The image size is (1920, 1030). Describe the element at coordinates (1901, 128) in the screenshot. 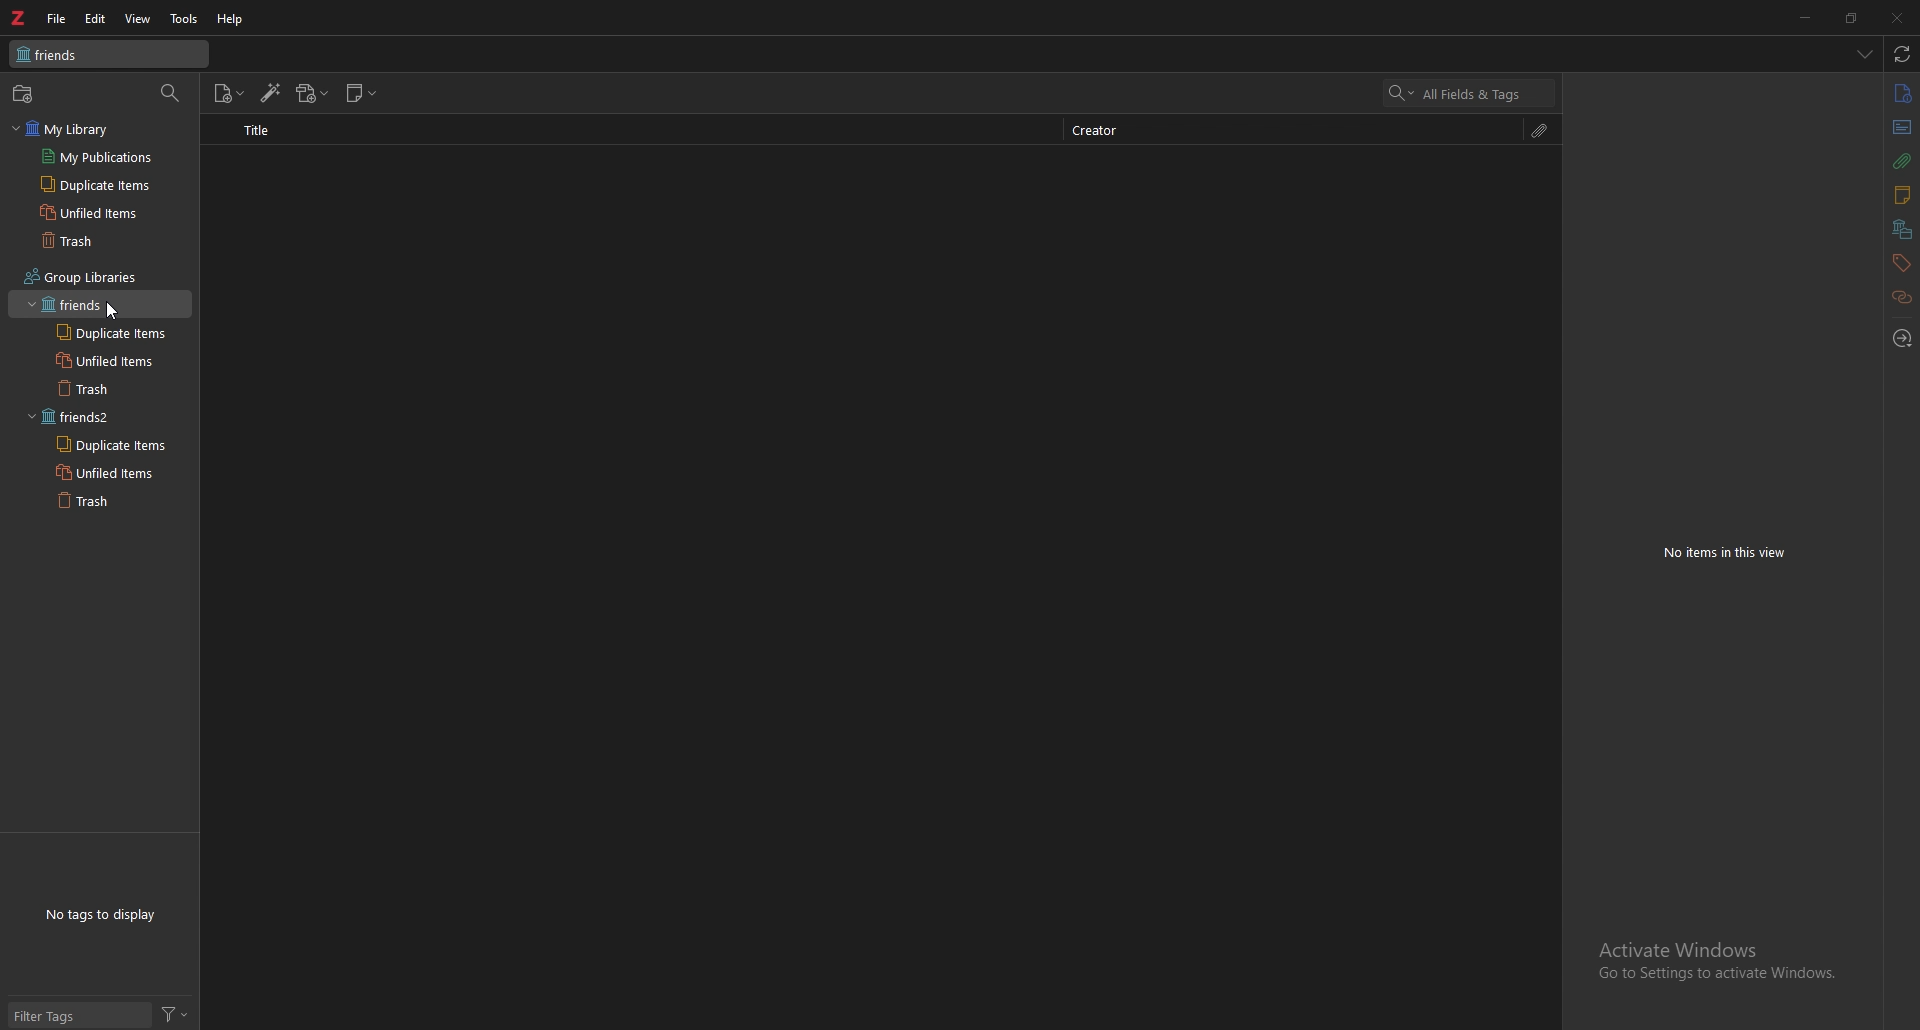

I see `abstract` at that location.